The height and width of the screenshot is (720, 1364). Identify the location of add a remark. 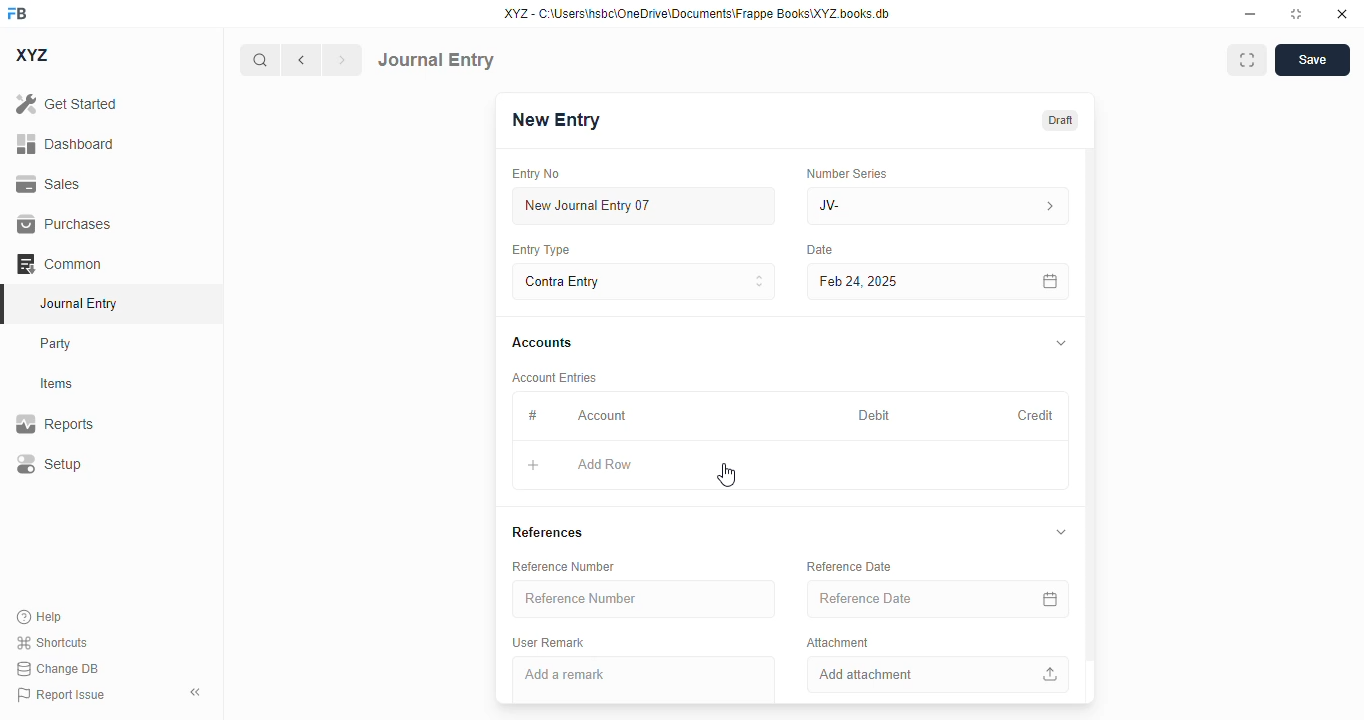
(643, 679).